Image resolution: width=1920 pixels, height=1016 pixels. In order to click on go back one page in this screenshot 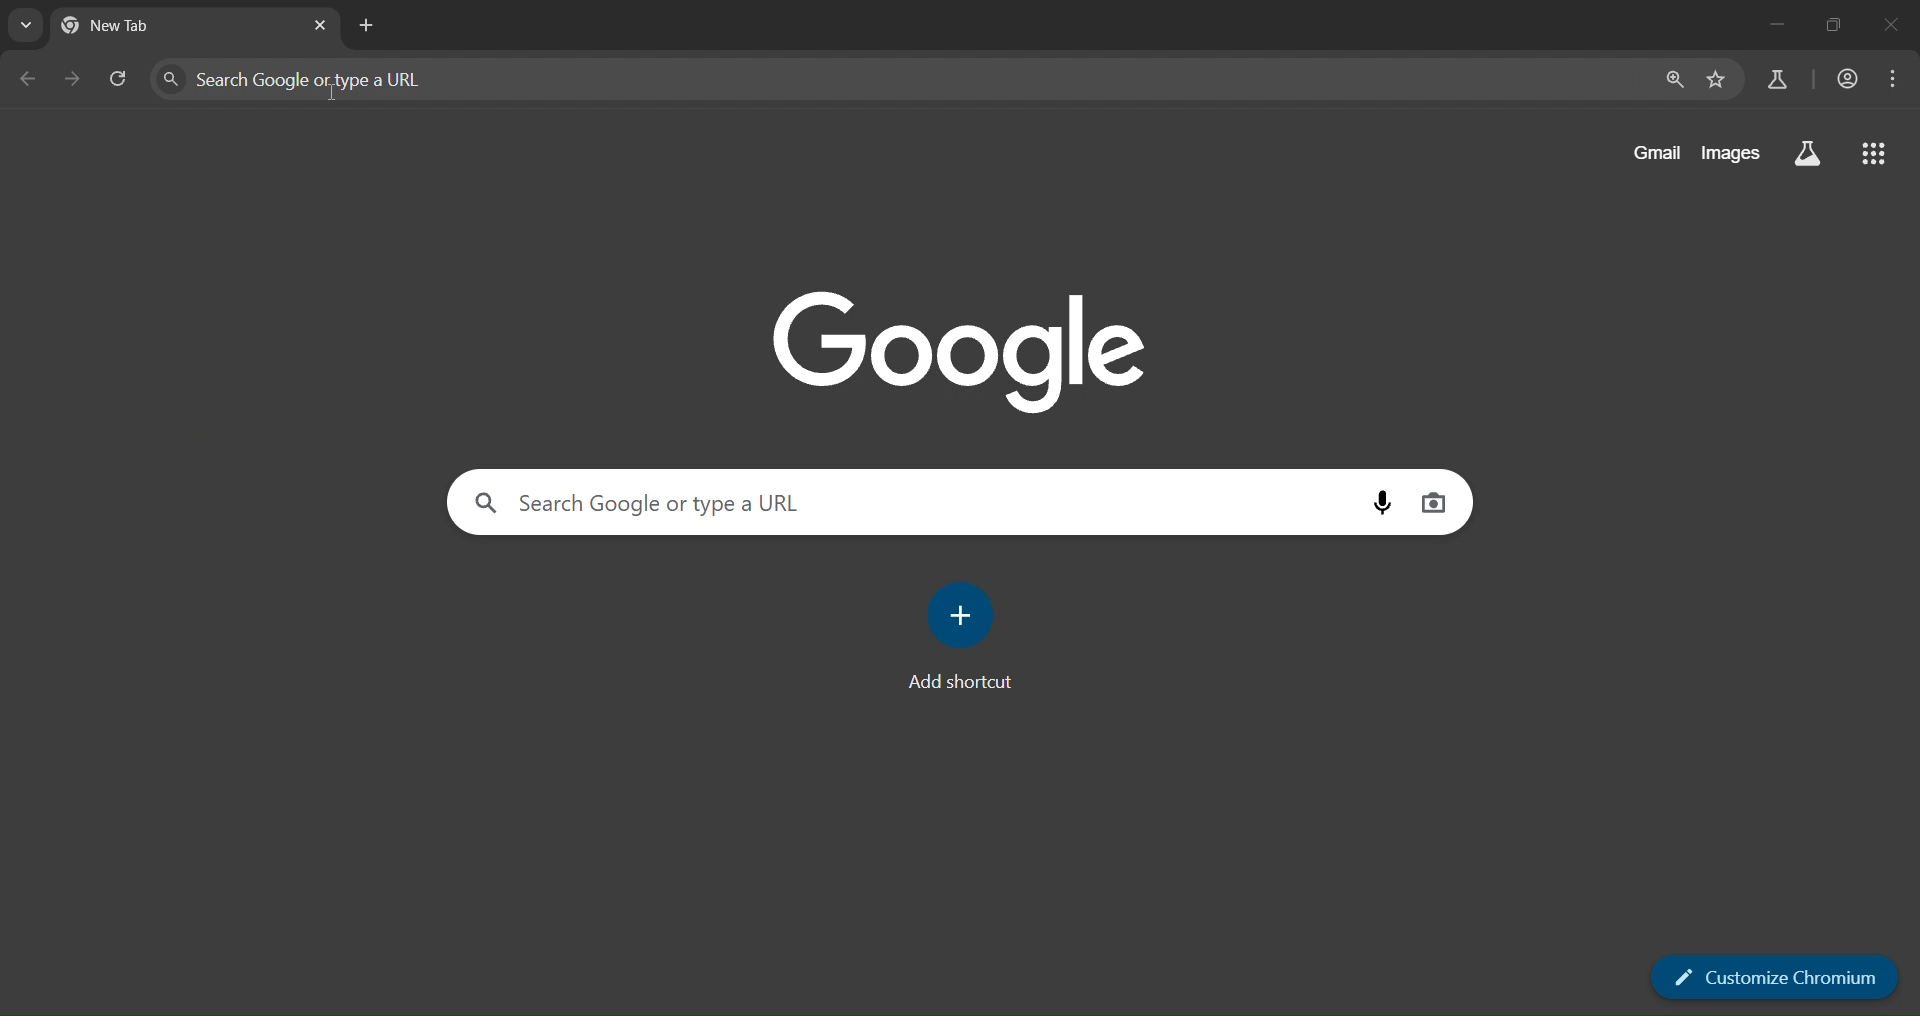, I will do `click(30, 78)`.